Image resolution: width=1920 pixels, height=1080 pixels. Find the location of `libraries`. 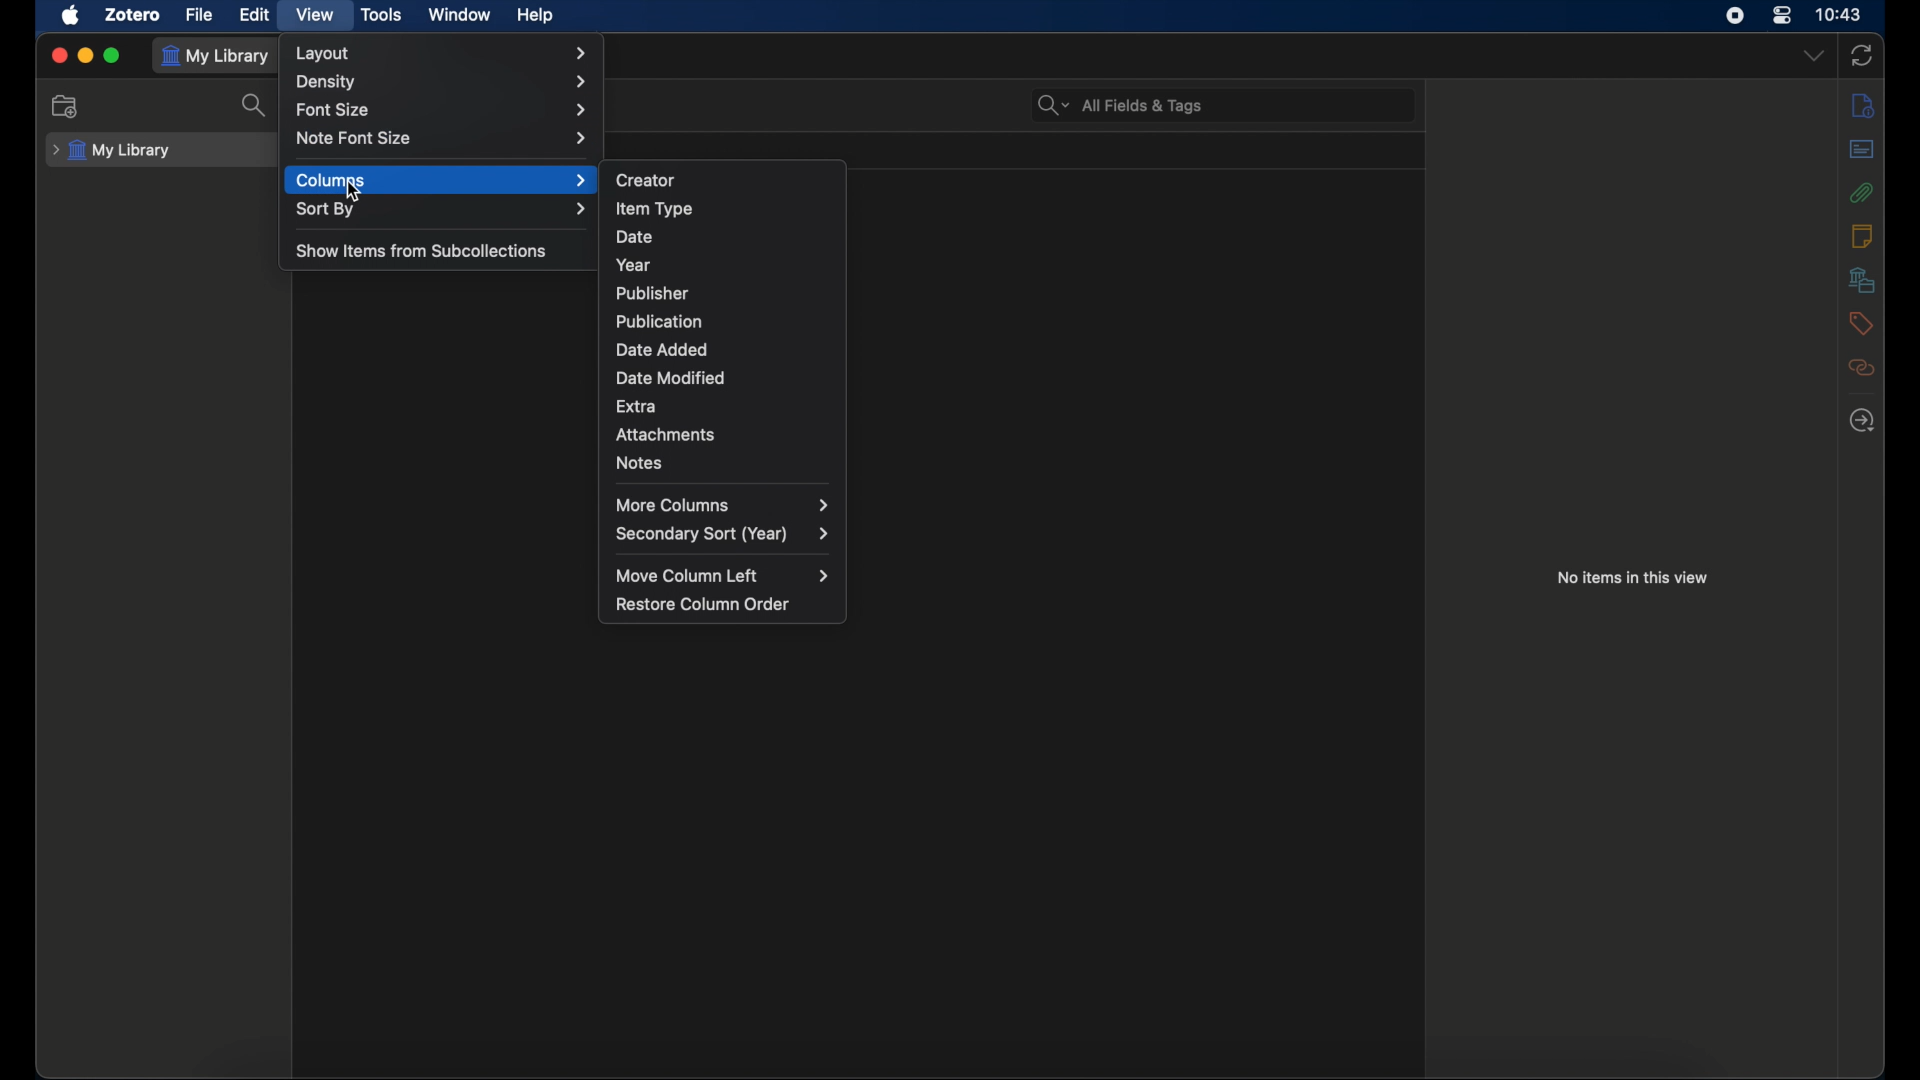

libraries is located at coordinates (1861, 279).